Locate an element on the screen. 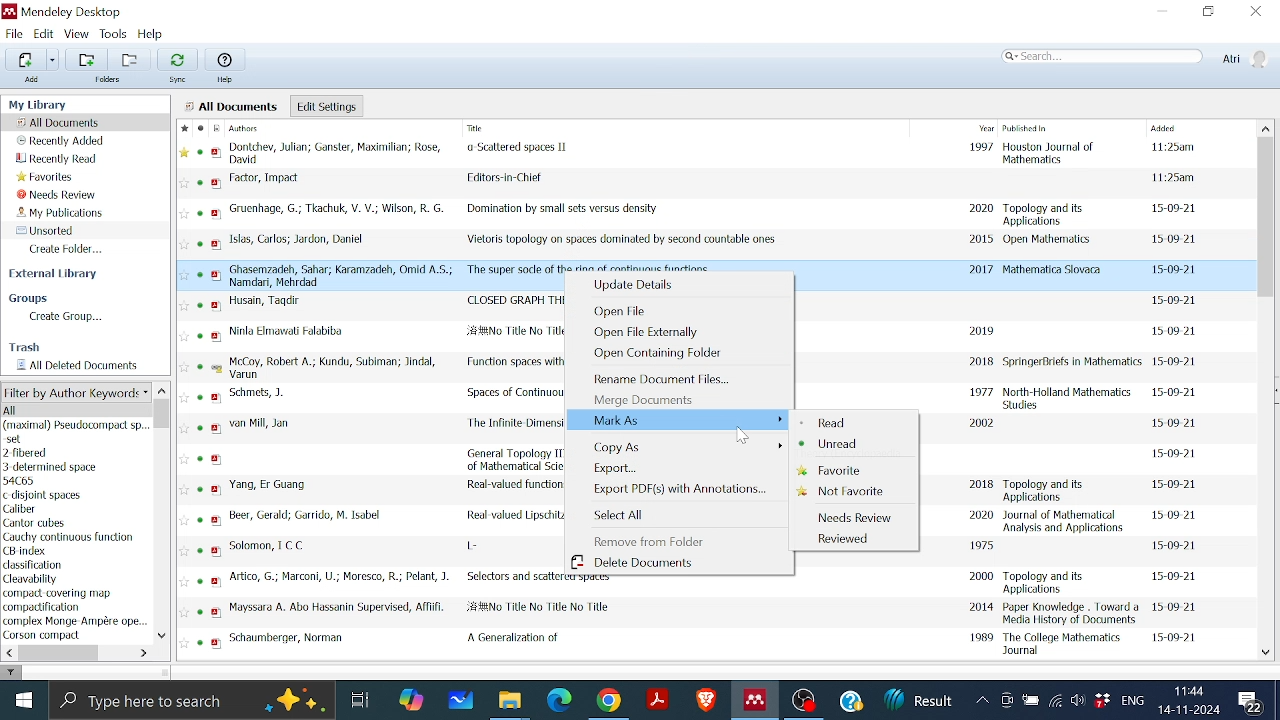  Google chrome is located at coordinates (610, 700).